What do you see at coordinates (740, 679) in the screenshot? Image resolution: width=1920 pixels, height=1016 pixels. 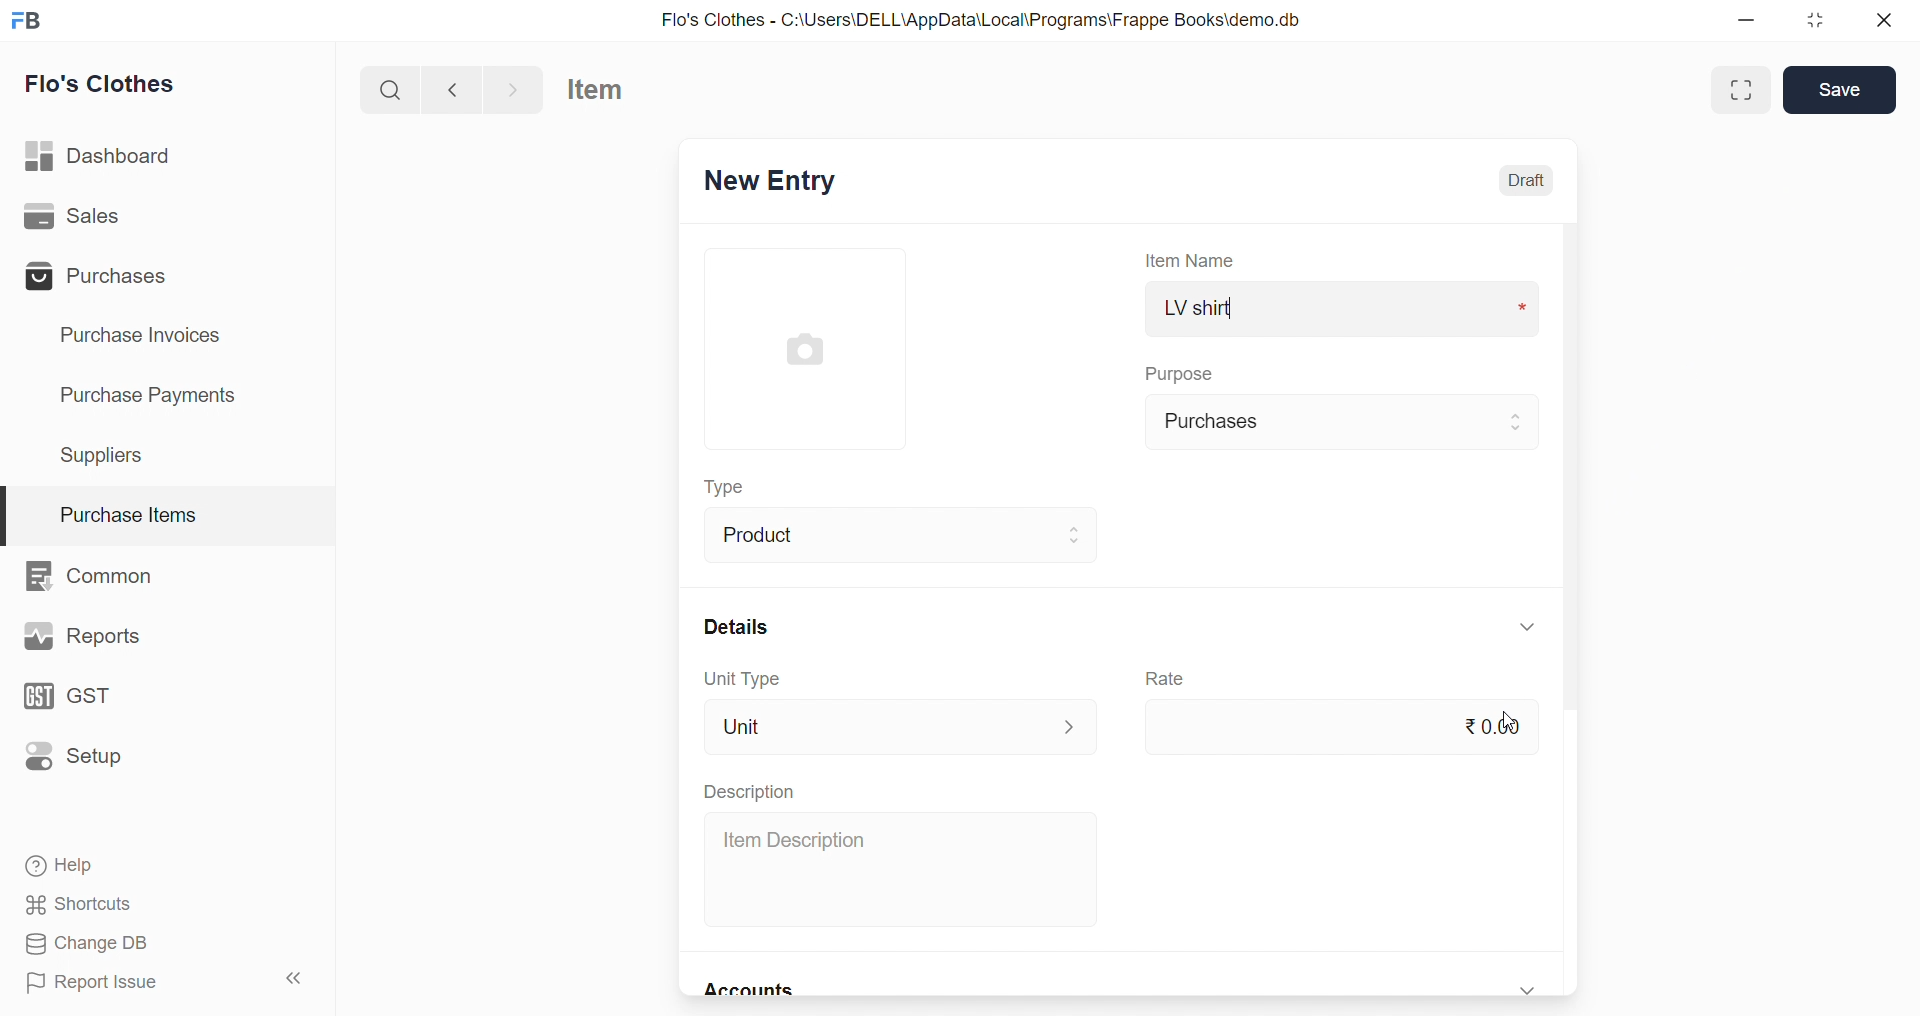 I see `Unit Type` at bounding box center [740, 679].